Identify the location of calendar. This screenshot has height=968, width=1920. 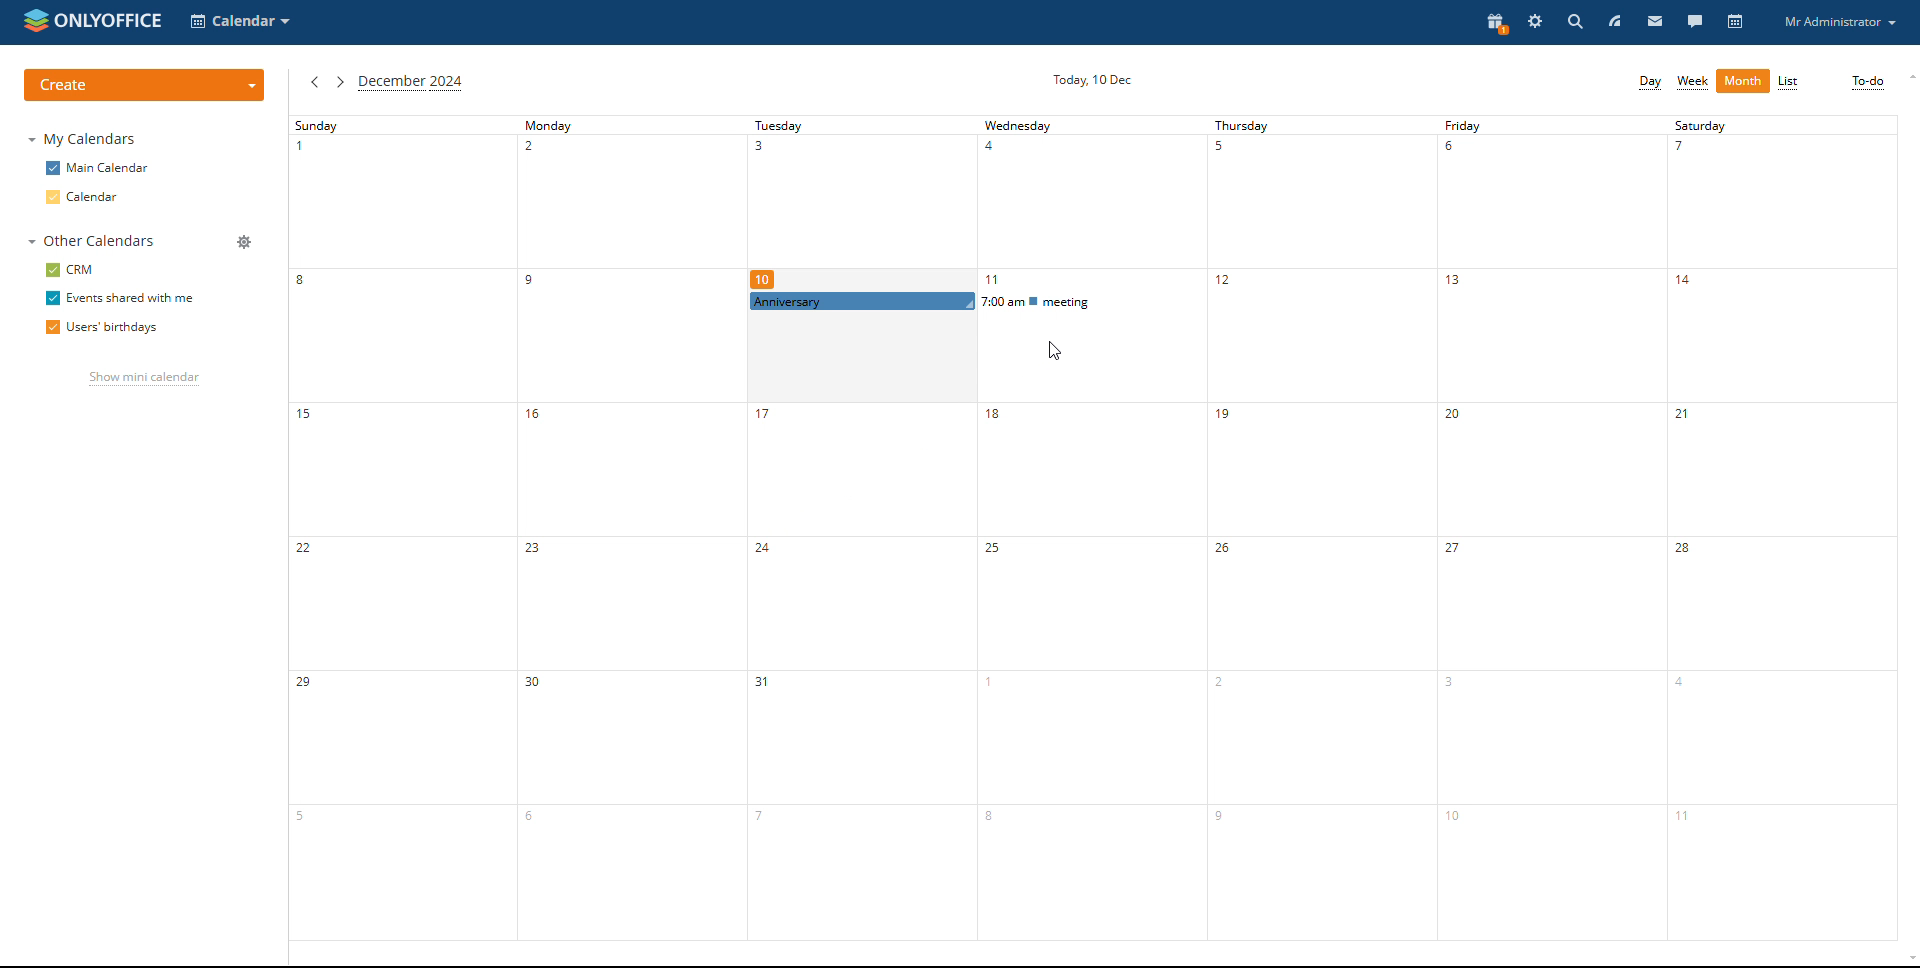
(1735, 23).